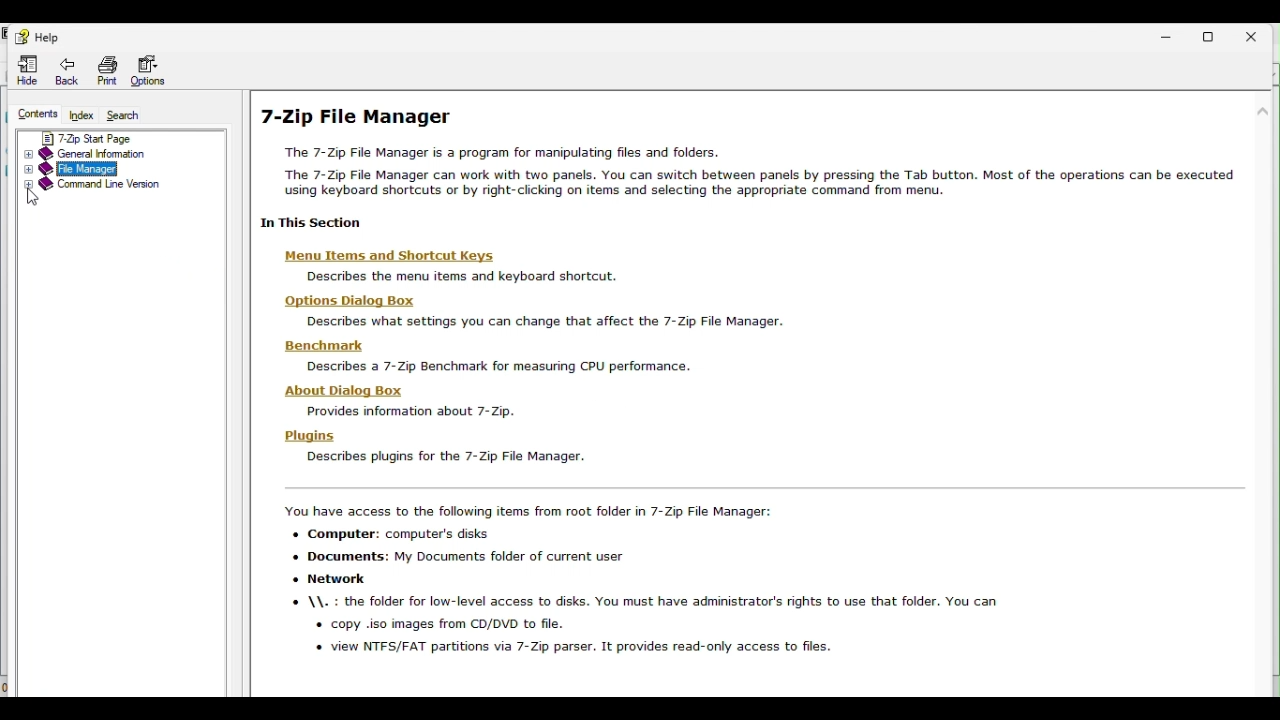 This screenshot has height=720, width=1280. Describe the element at coordinates (112, 190) in the screenshot. I see `Command line version` at that location.